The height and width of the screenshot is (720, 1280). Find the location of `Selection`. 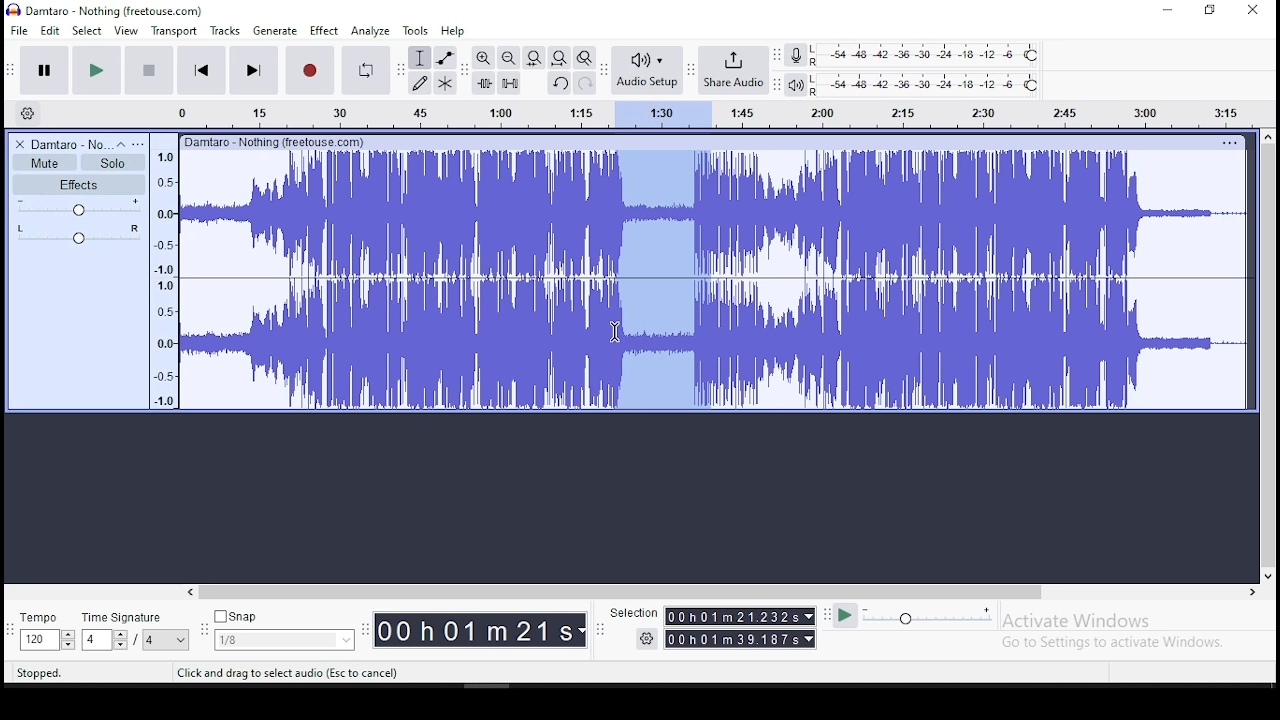

Selection is located at coordinates (632, 613).